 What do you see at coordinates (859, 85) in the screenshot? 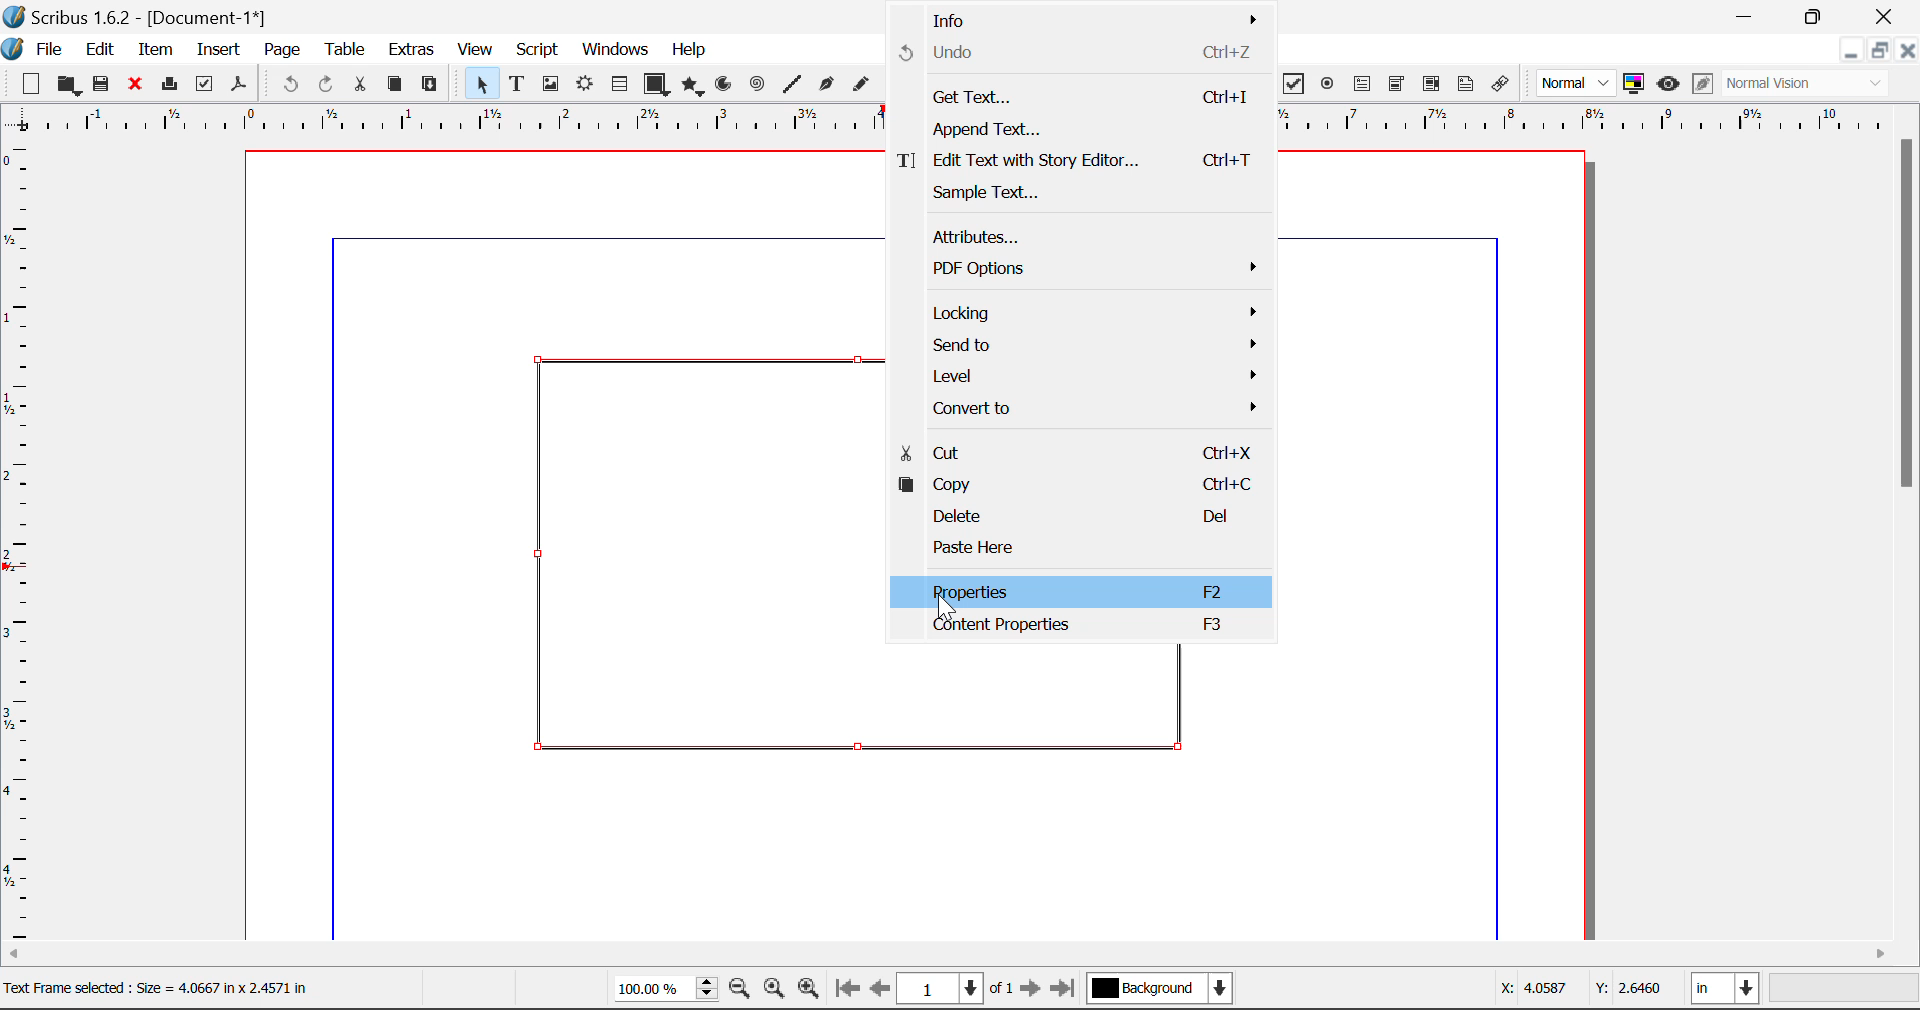
I see `Freehand Line` at bounding box center [859, 85].